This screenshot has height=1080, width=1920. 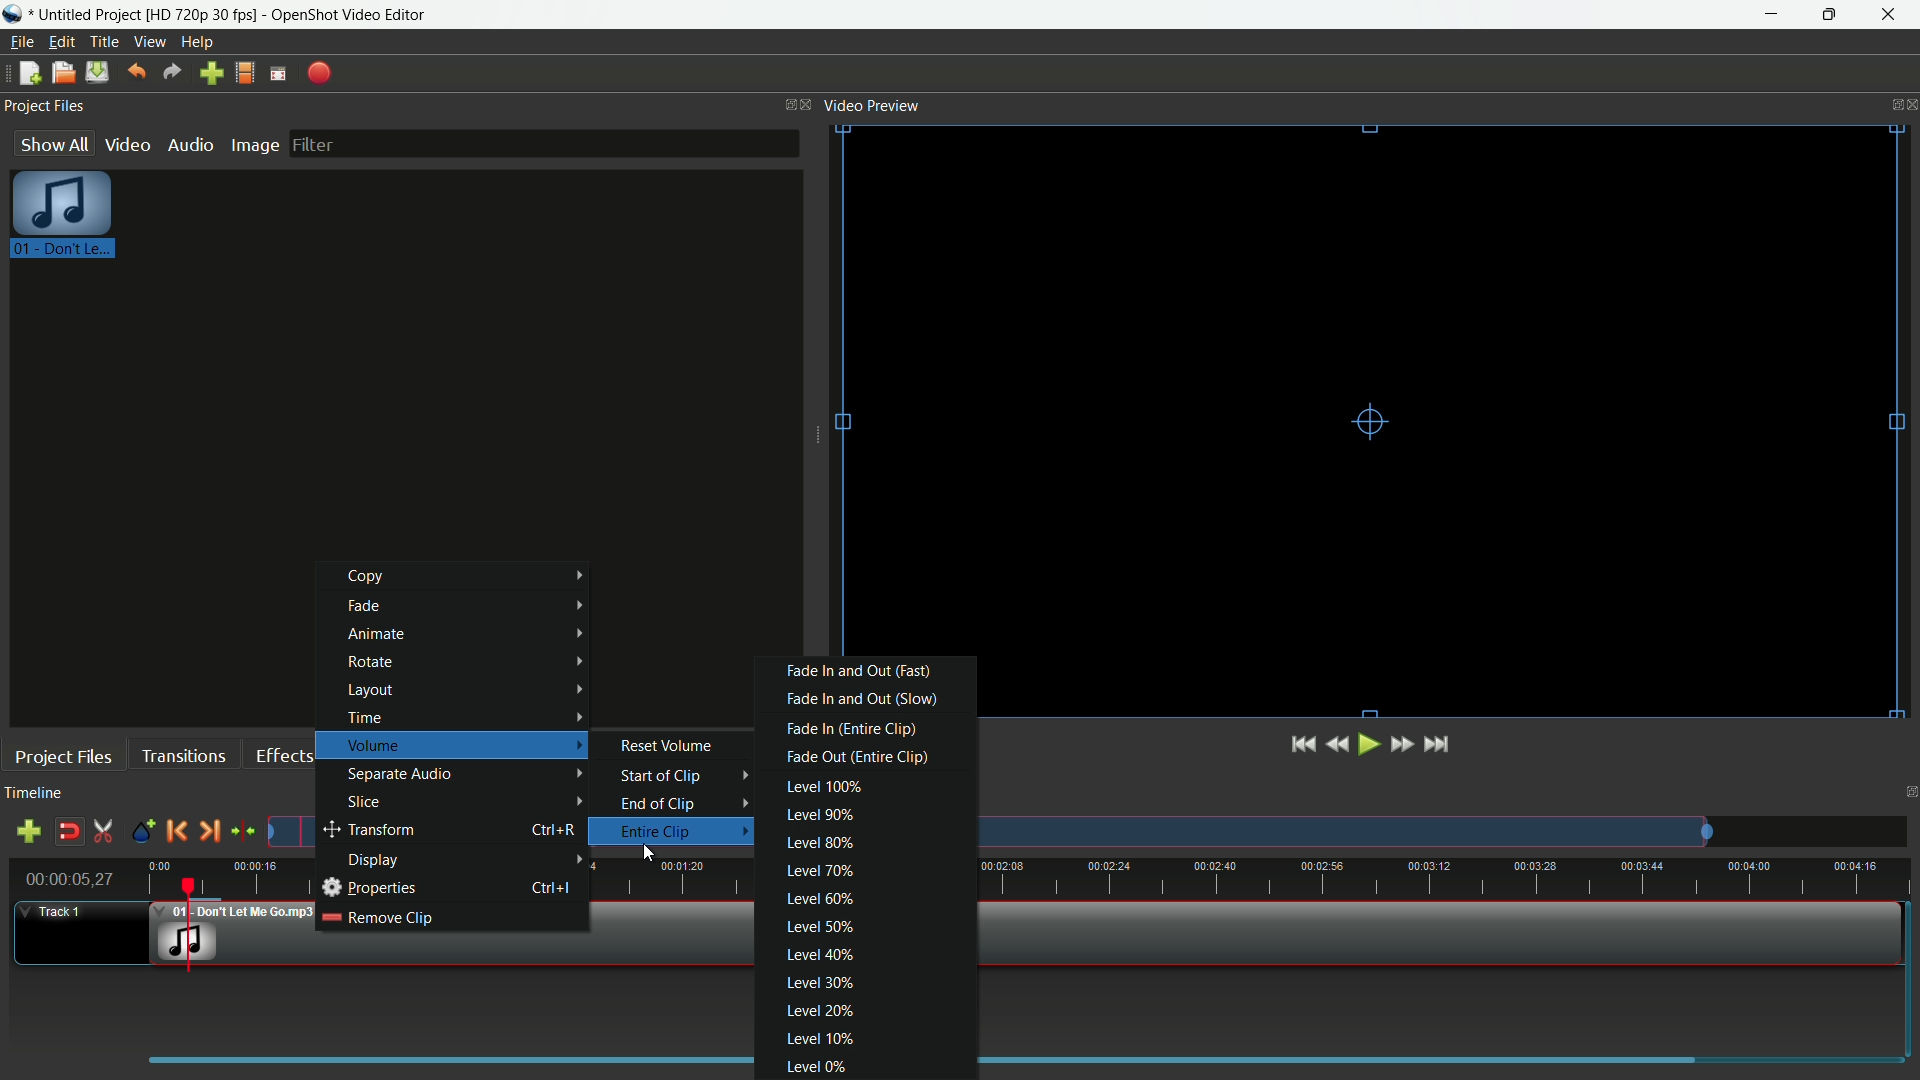 What do you see at coordinates (246, 74) in the screenshot?
I see `profile` at bounding box center [246, 74].